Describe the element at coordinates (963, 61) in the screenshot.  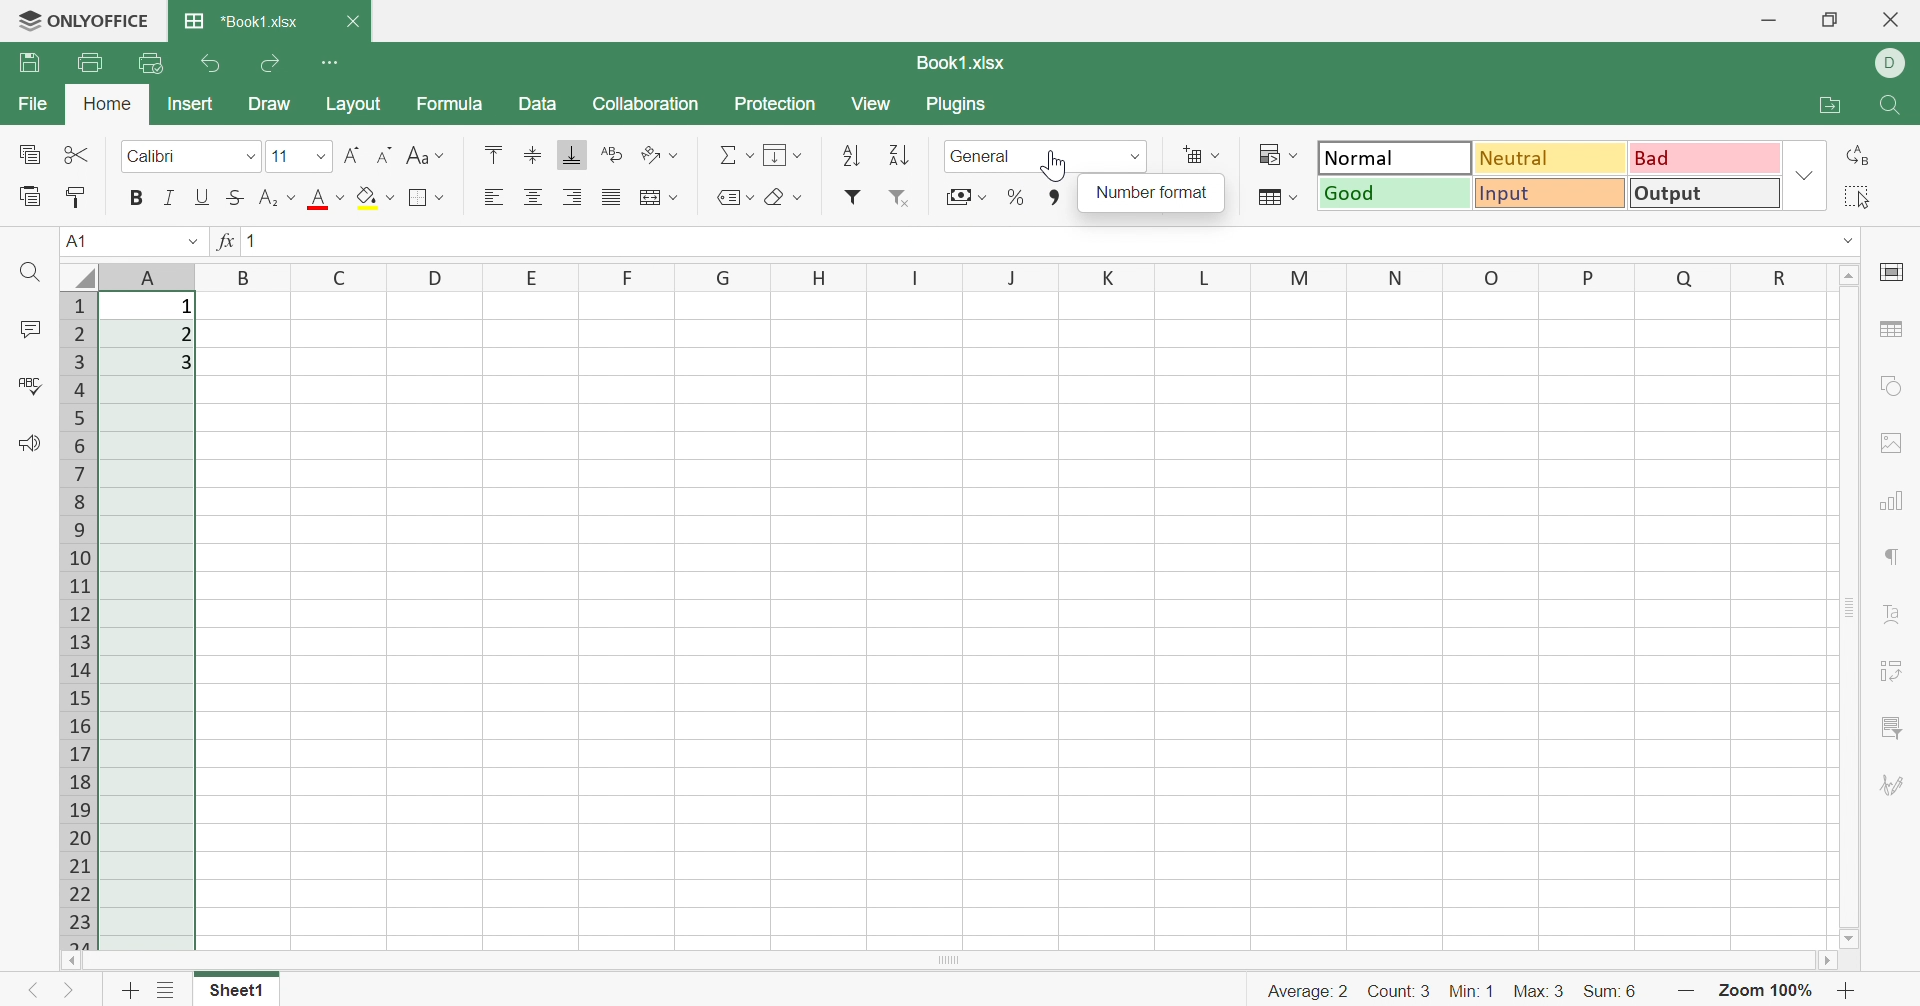
I see `Book1.xlsx` at that location.